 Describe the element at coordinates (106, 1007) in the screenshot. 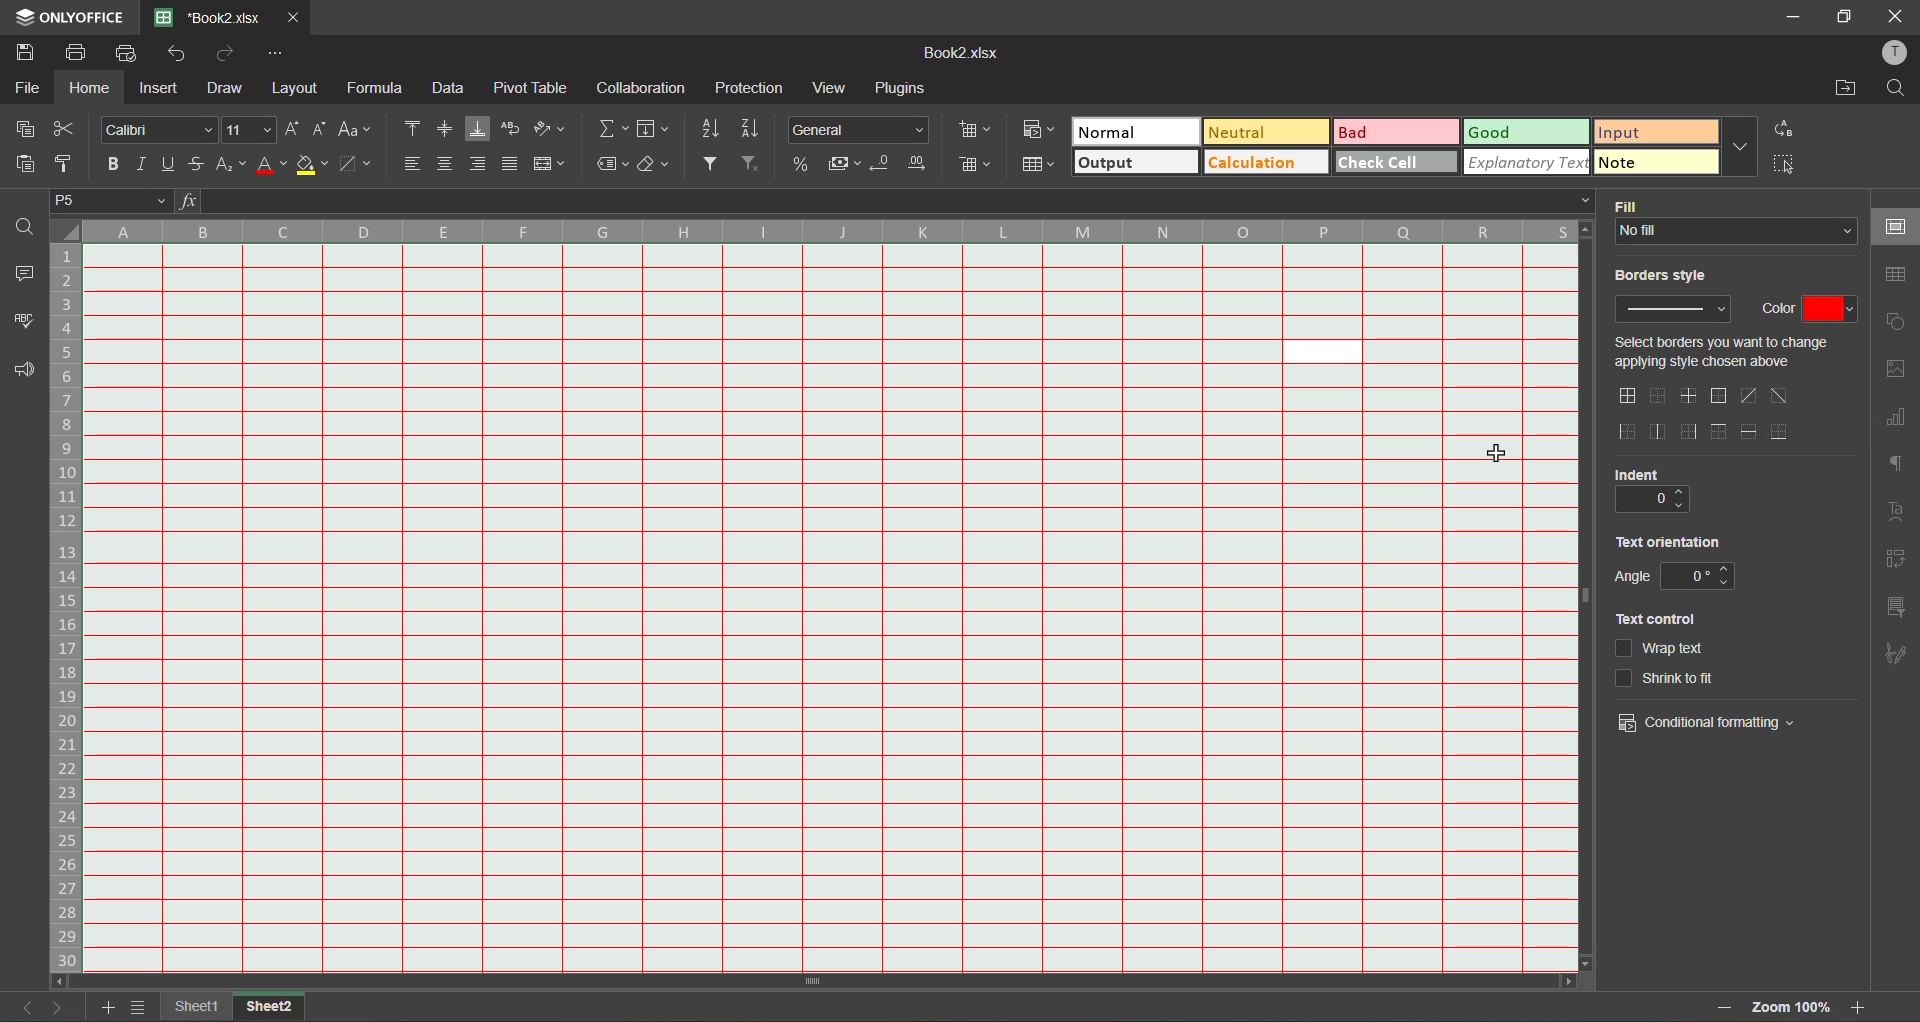

I see `add sheet` at that location.